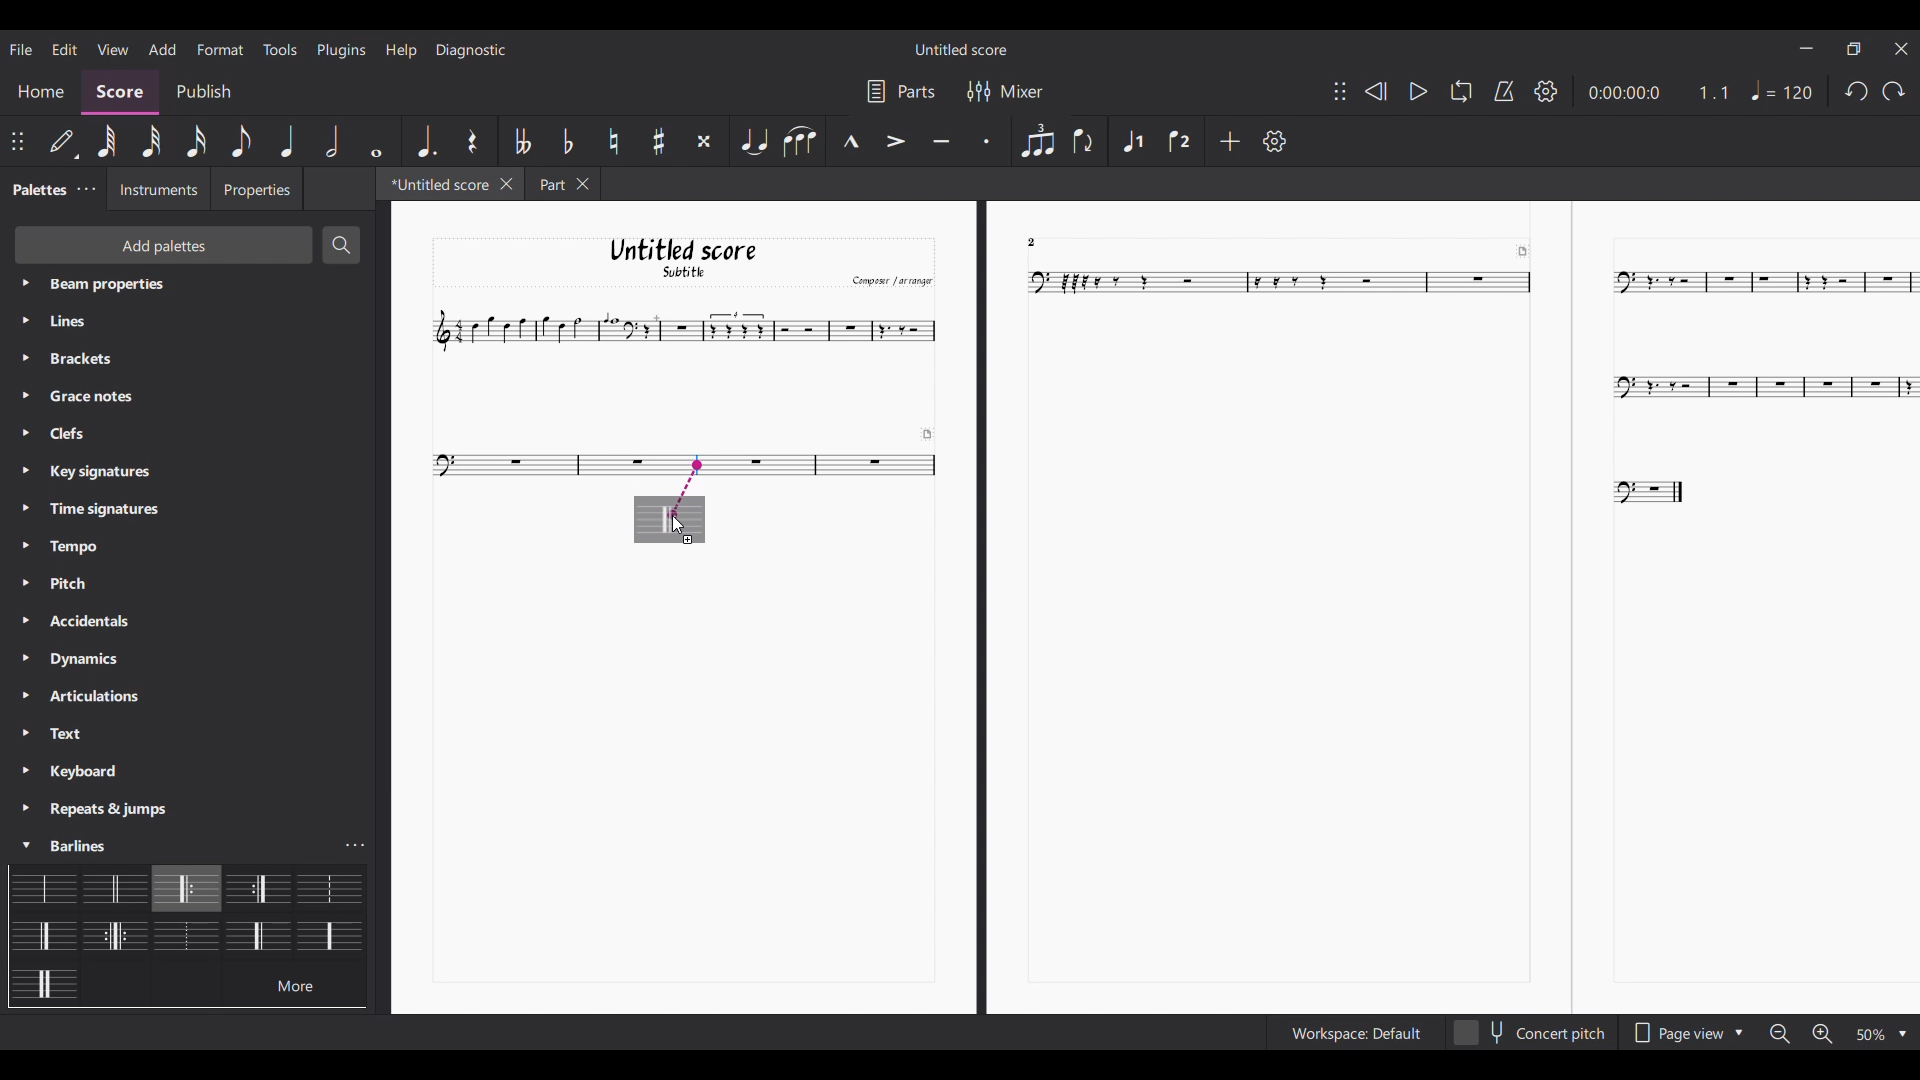  What do you see at coordinates (63, 142) in the screenshot?
I see `Default` at bounding box center [63, 142].